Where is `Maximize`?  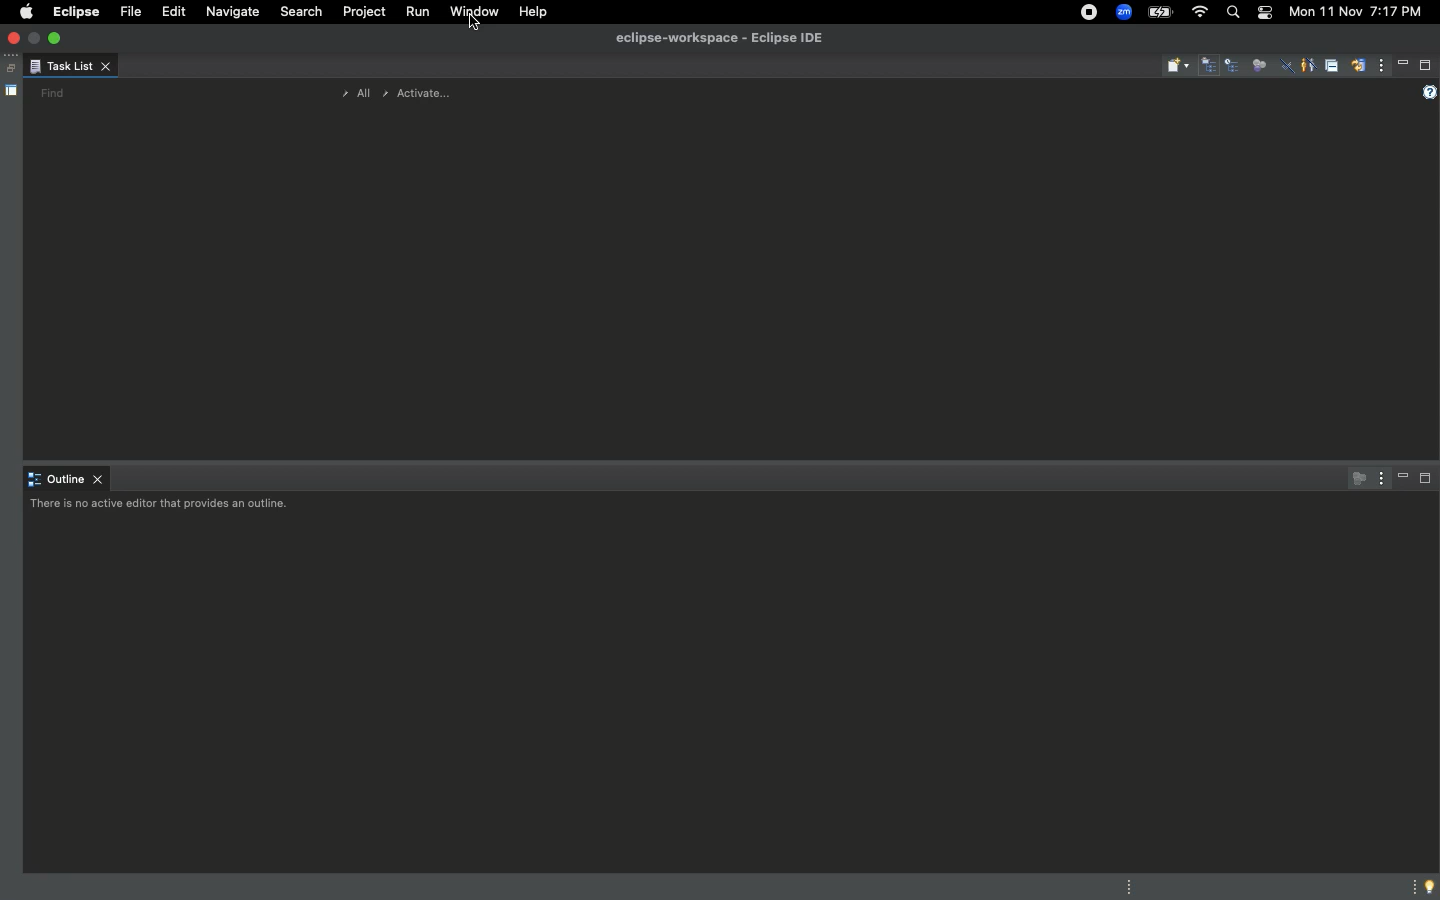
Maximize is located at coordinates (1426, 65).